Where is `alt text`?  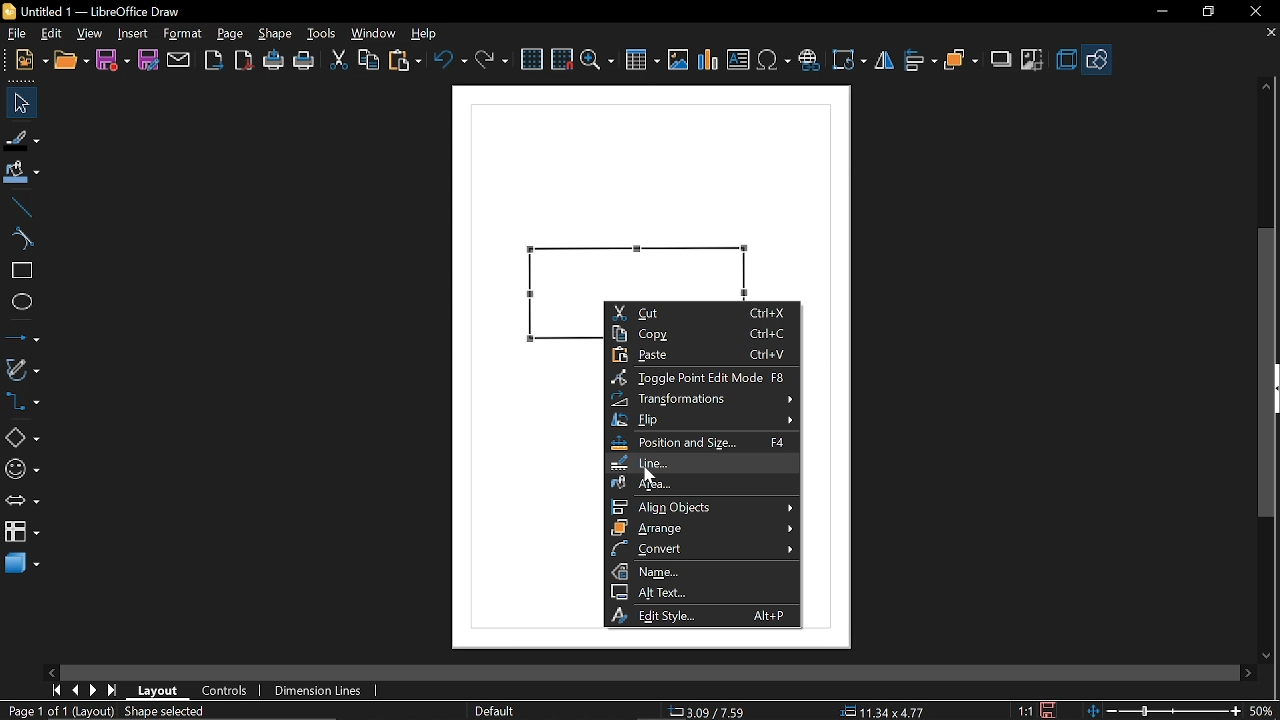
alt text is located at coordinates (701, 592).